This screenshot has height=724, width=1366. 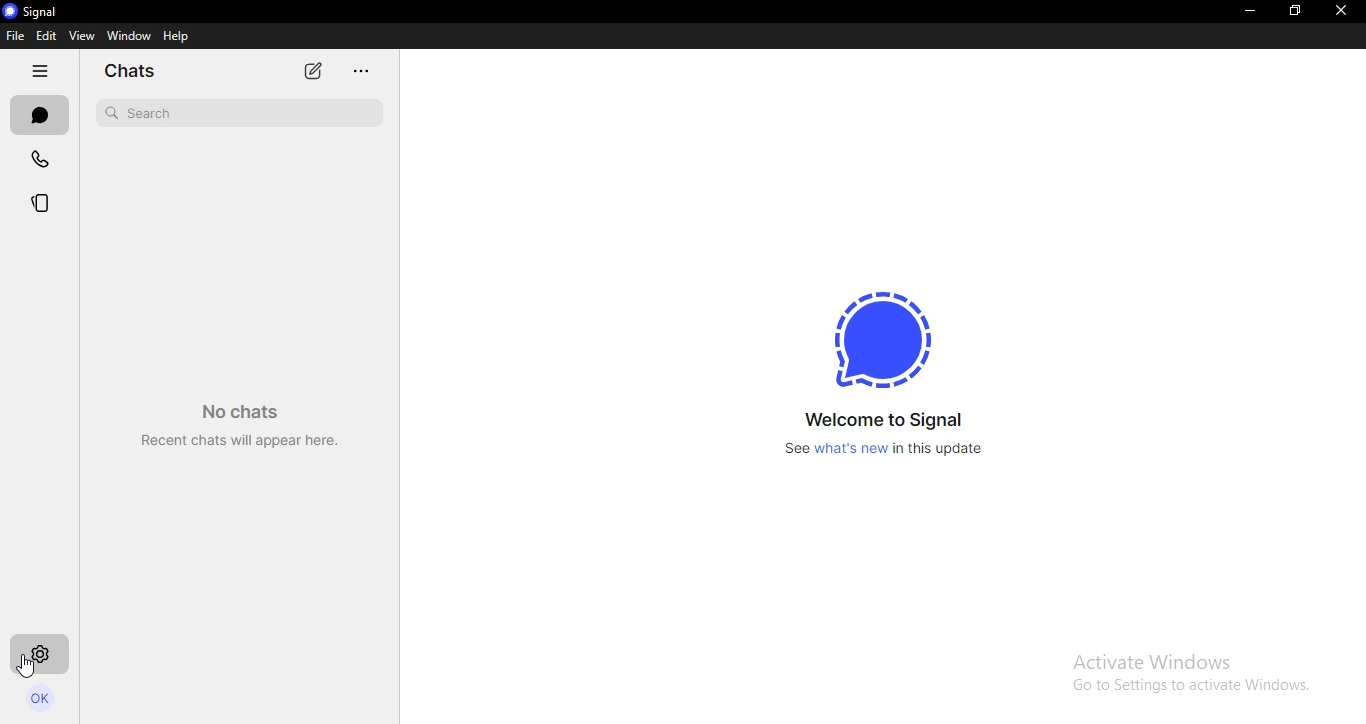 What do you see at coordinates (16, 37) in the screenshot?
I see `file` at bounding box center [16, 37].